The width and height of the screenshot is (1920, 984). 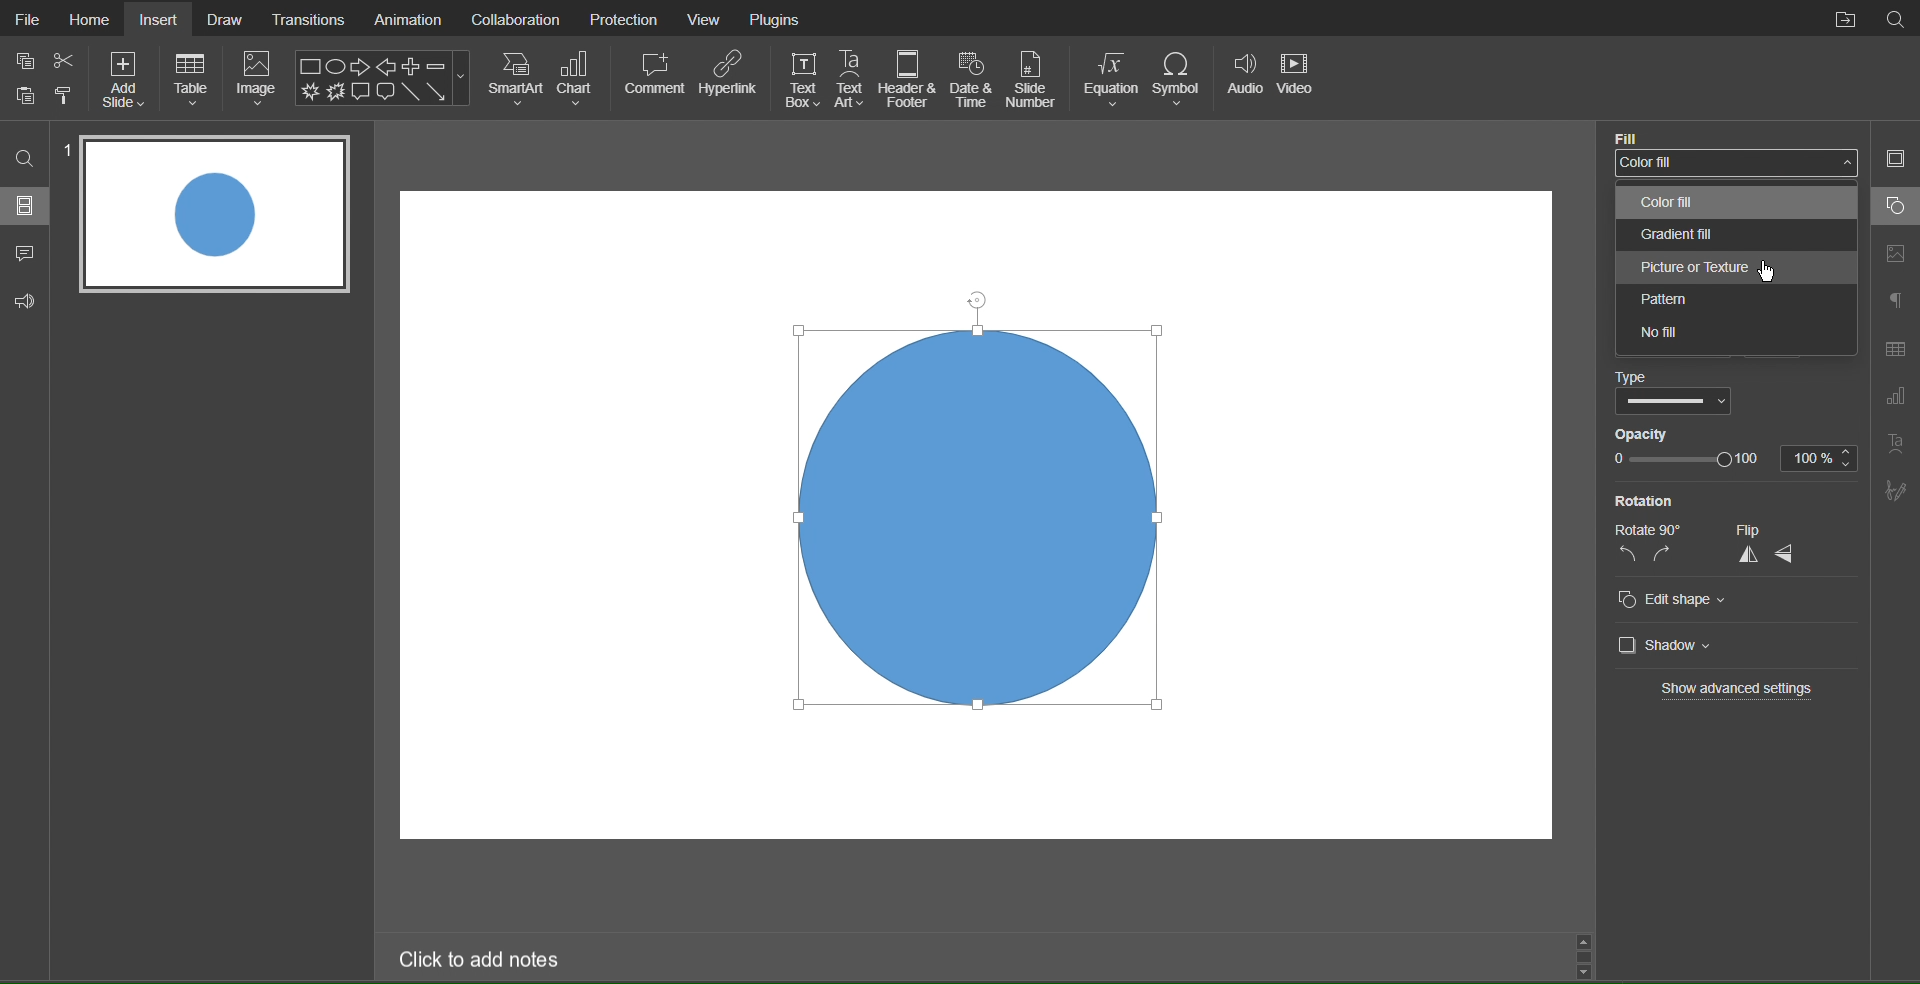 I want to click on Comments, so click(x=26, y=253).